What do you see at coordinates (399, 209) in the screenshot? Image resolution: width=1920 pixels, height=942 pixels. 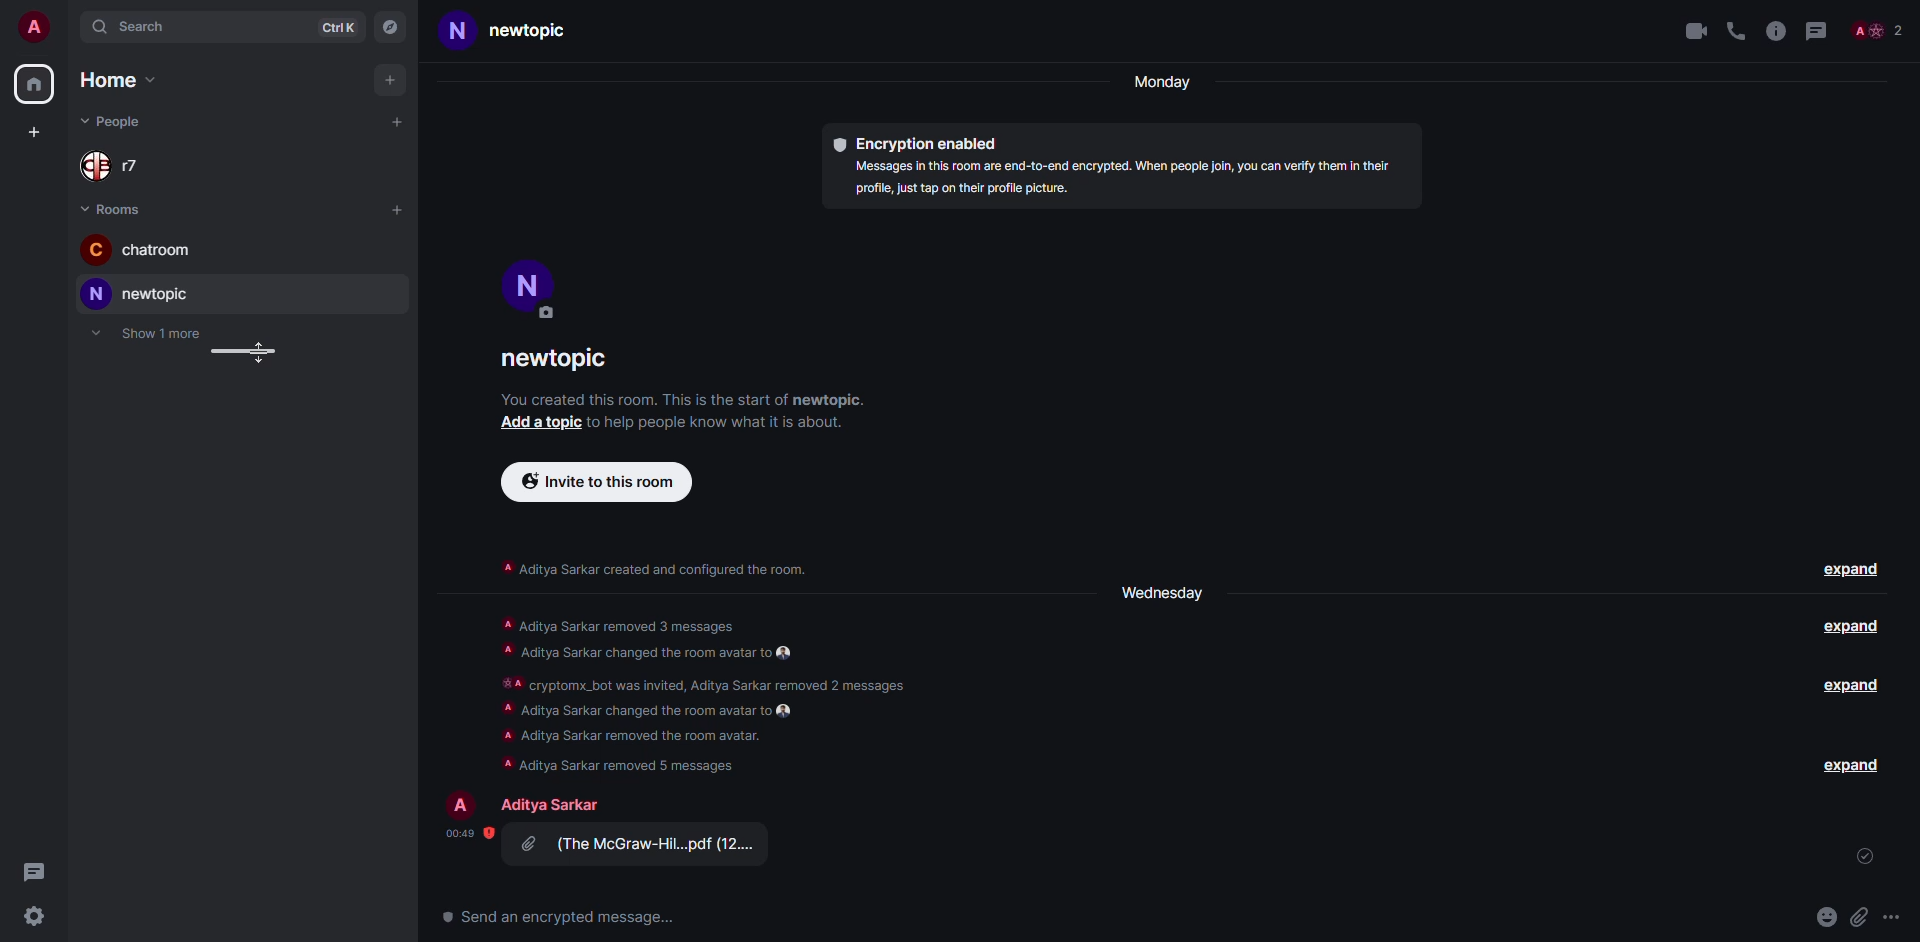 I see `add` at bounding box center [399, 209].